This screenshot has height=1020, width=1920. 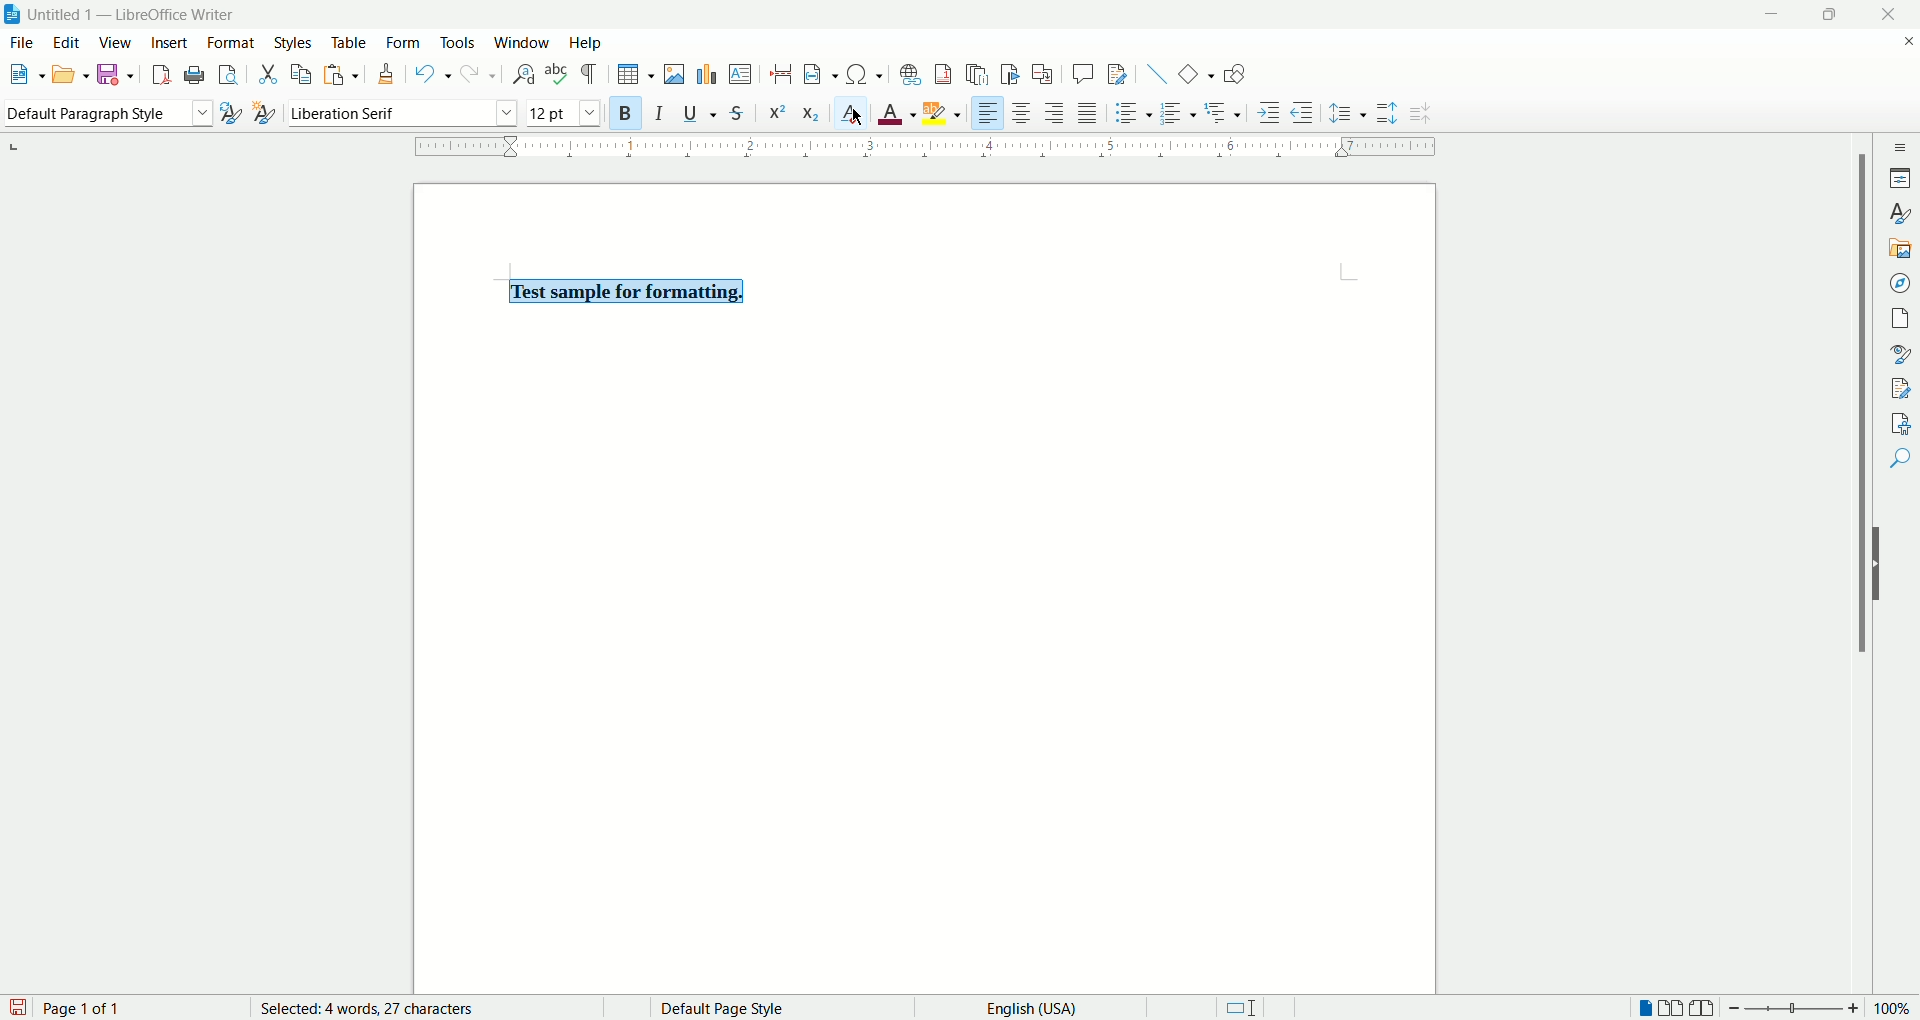 I want to click on insert table, so click(x=631, y=75).